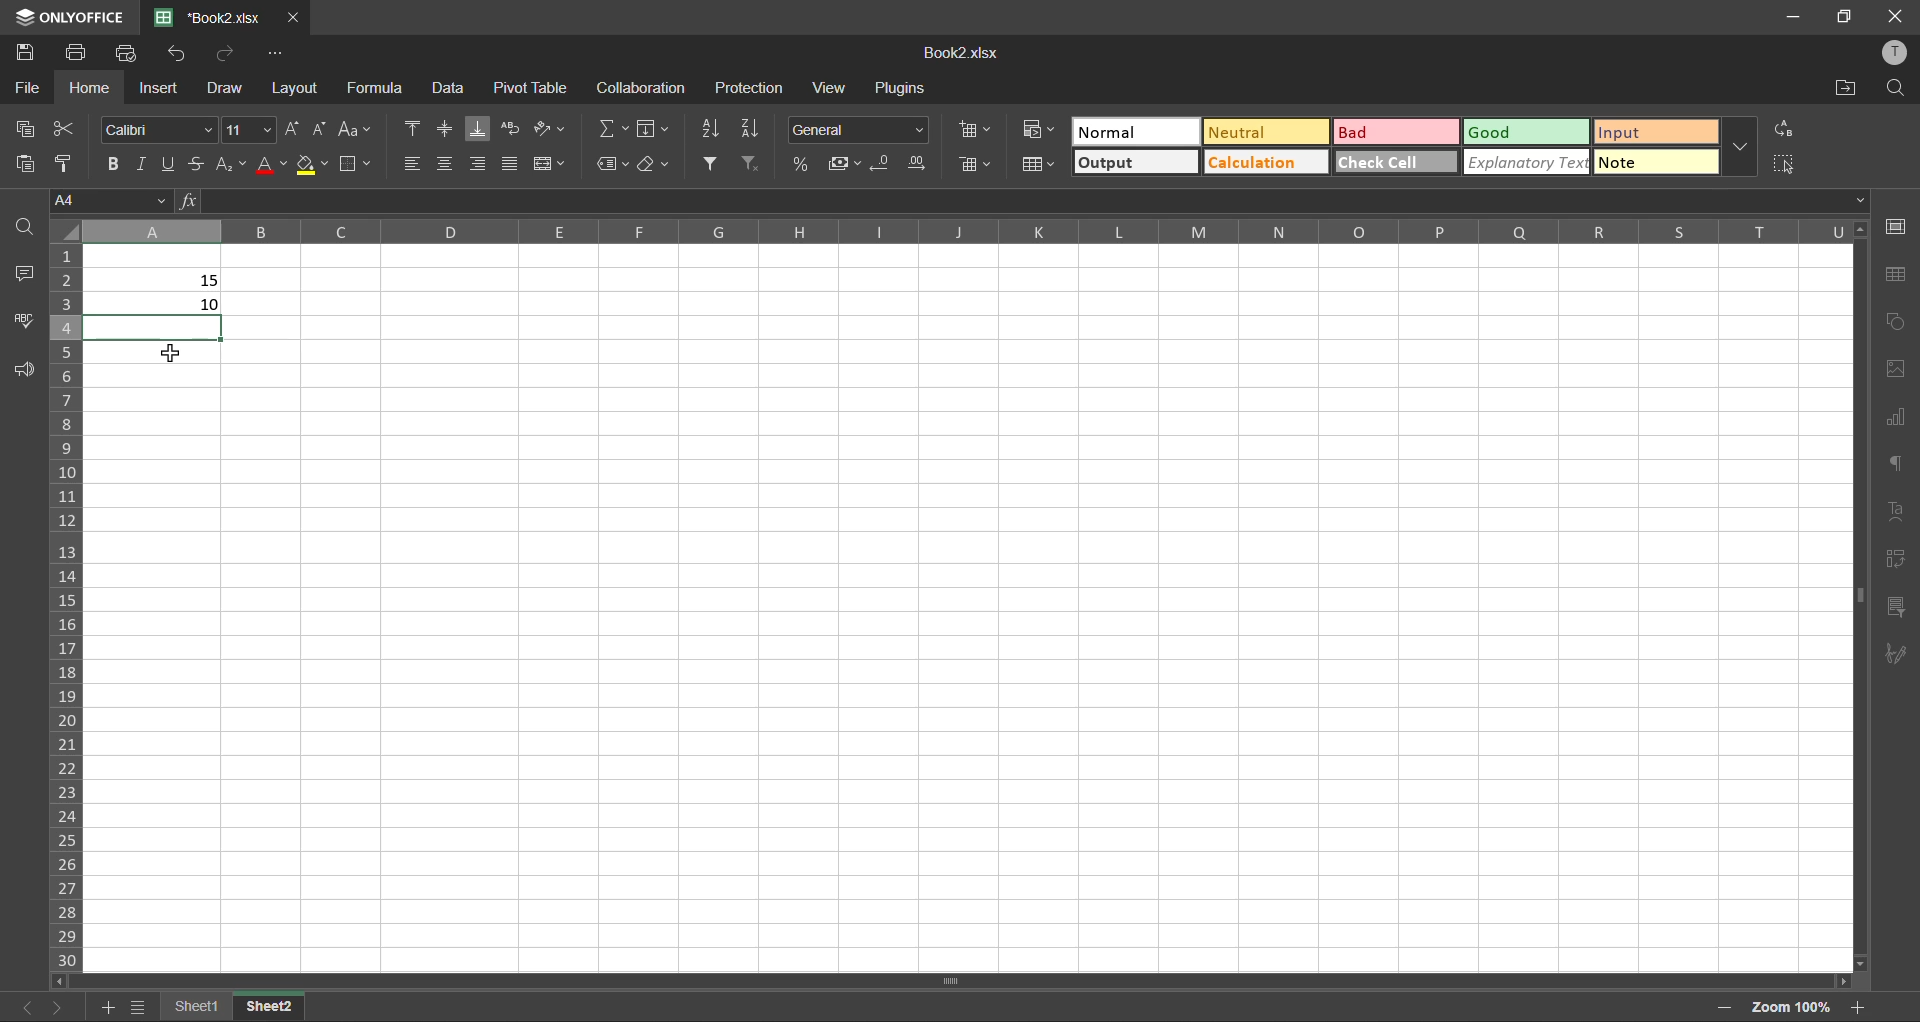 This screenshot has height=1022, width=1920. What do you see at coordinates (32, 128) in the screenshot?
I see `copy` at bounding box center [32, 128].